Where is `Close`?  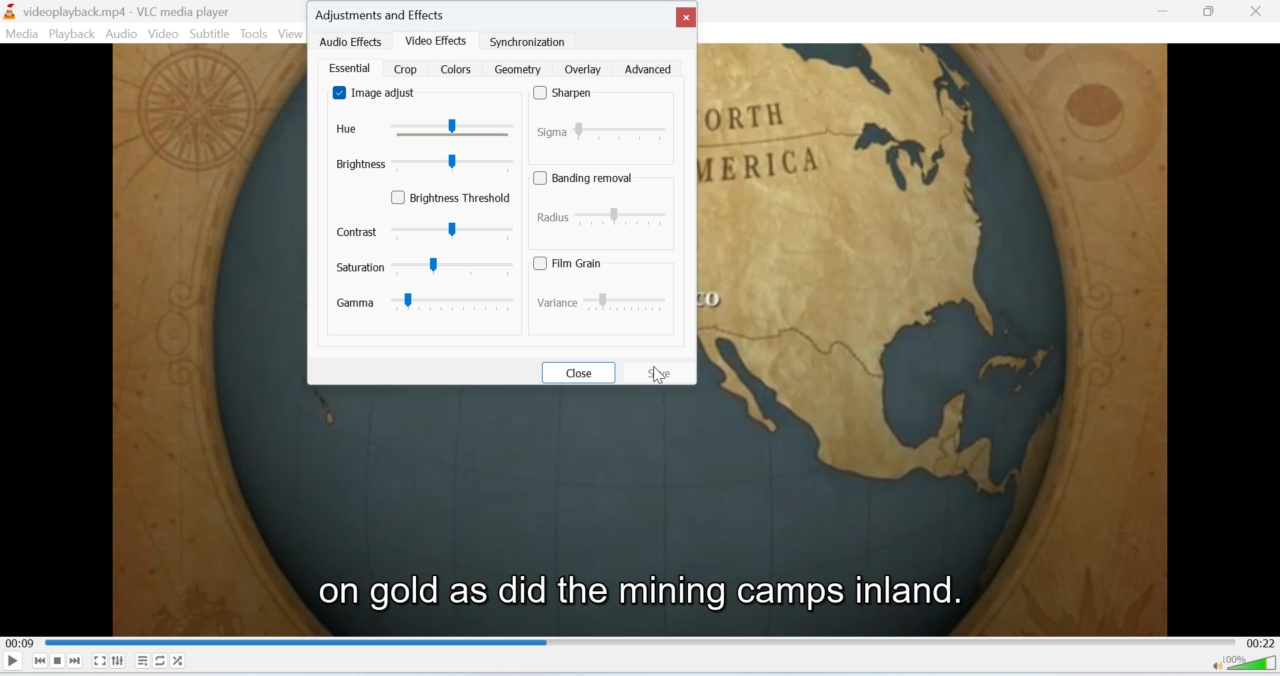
Close is located at coordinates (1262, 10).